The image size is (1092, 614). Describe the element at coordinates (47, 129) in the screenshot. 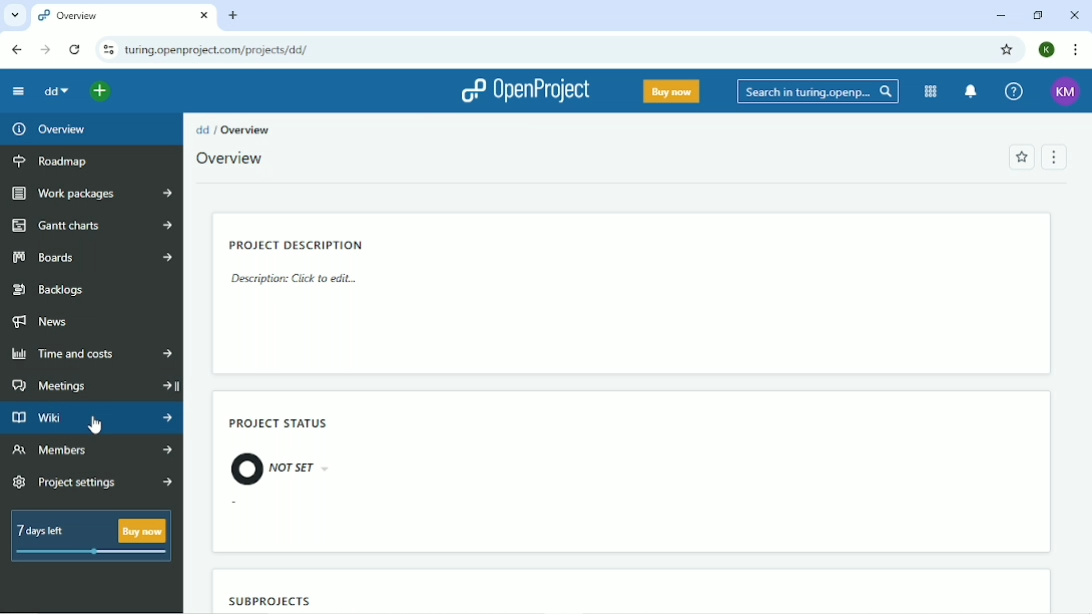

I see `Overview` at that location.